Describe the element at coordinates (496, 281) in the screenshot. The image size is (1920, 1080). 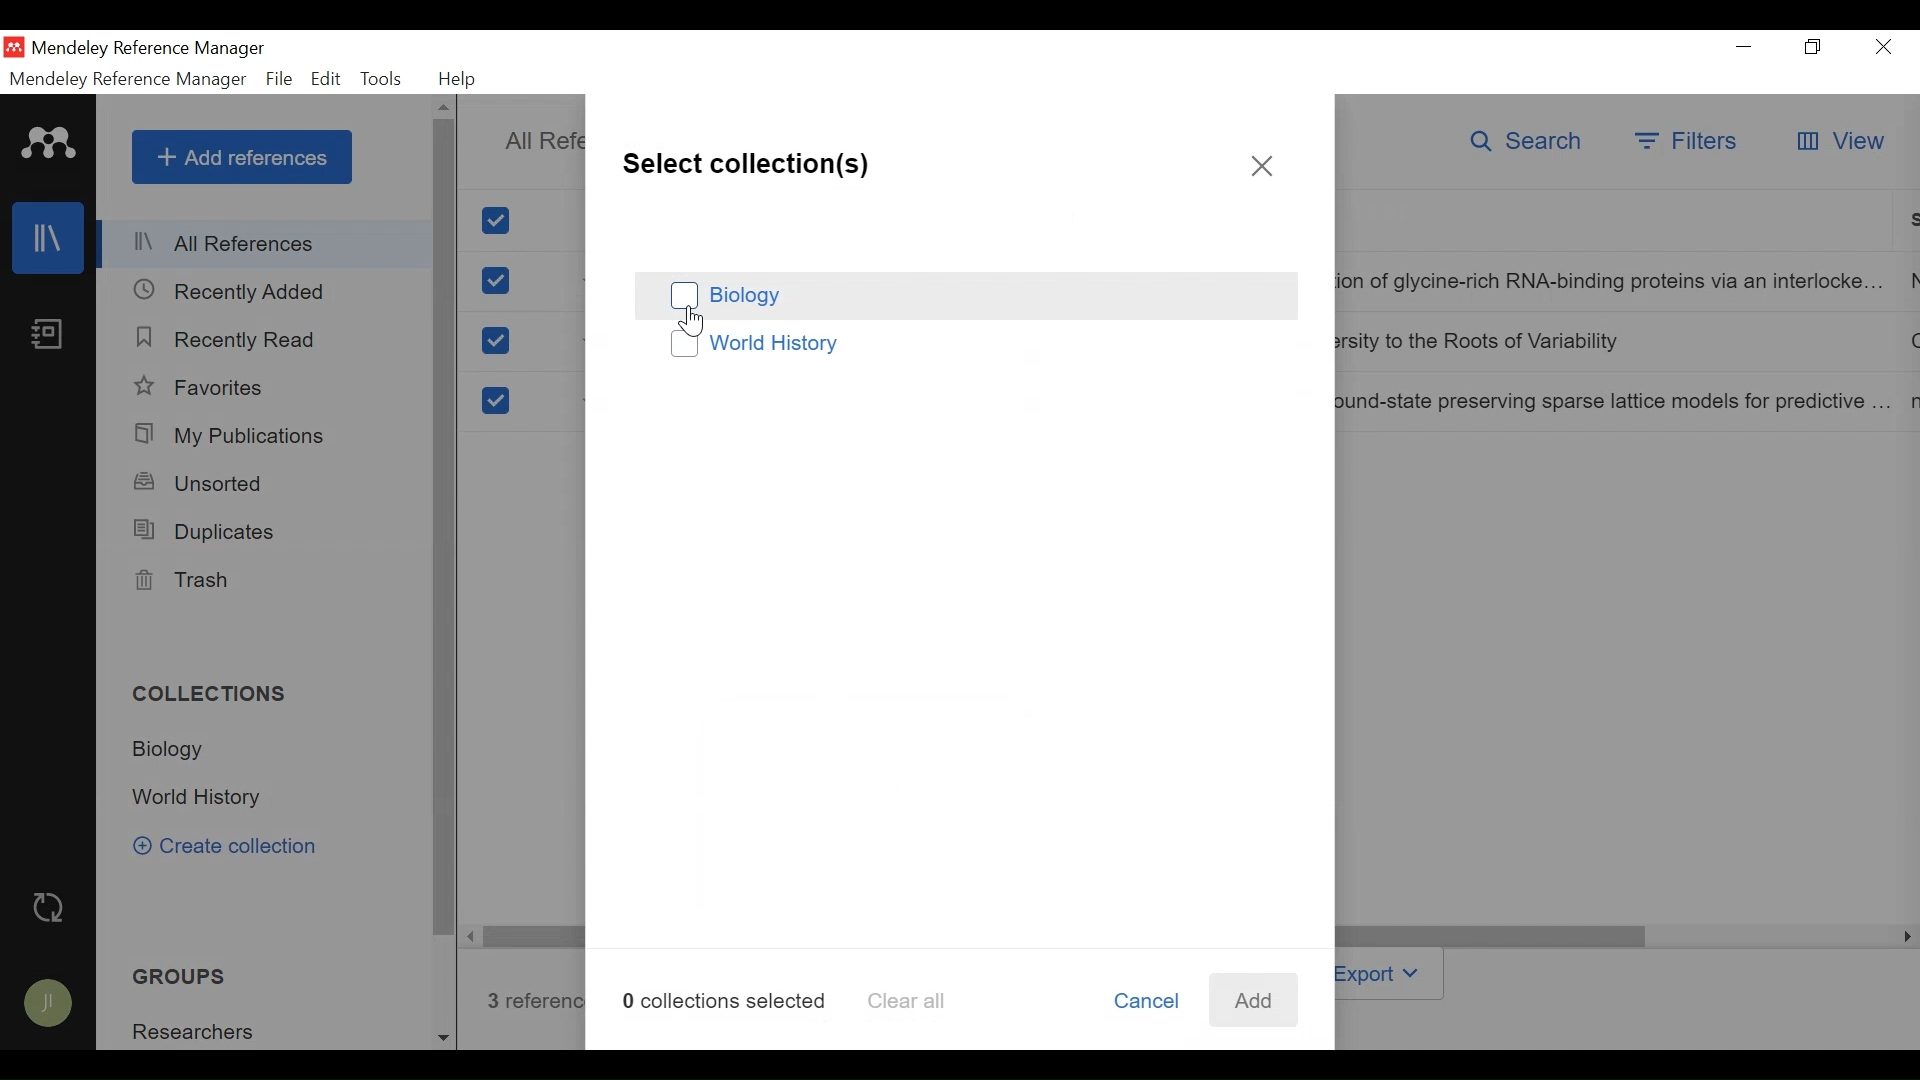
I see `(un)select` at that location.